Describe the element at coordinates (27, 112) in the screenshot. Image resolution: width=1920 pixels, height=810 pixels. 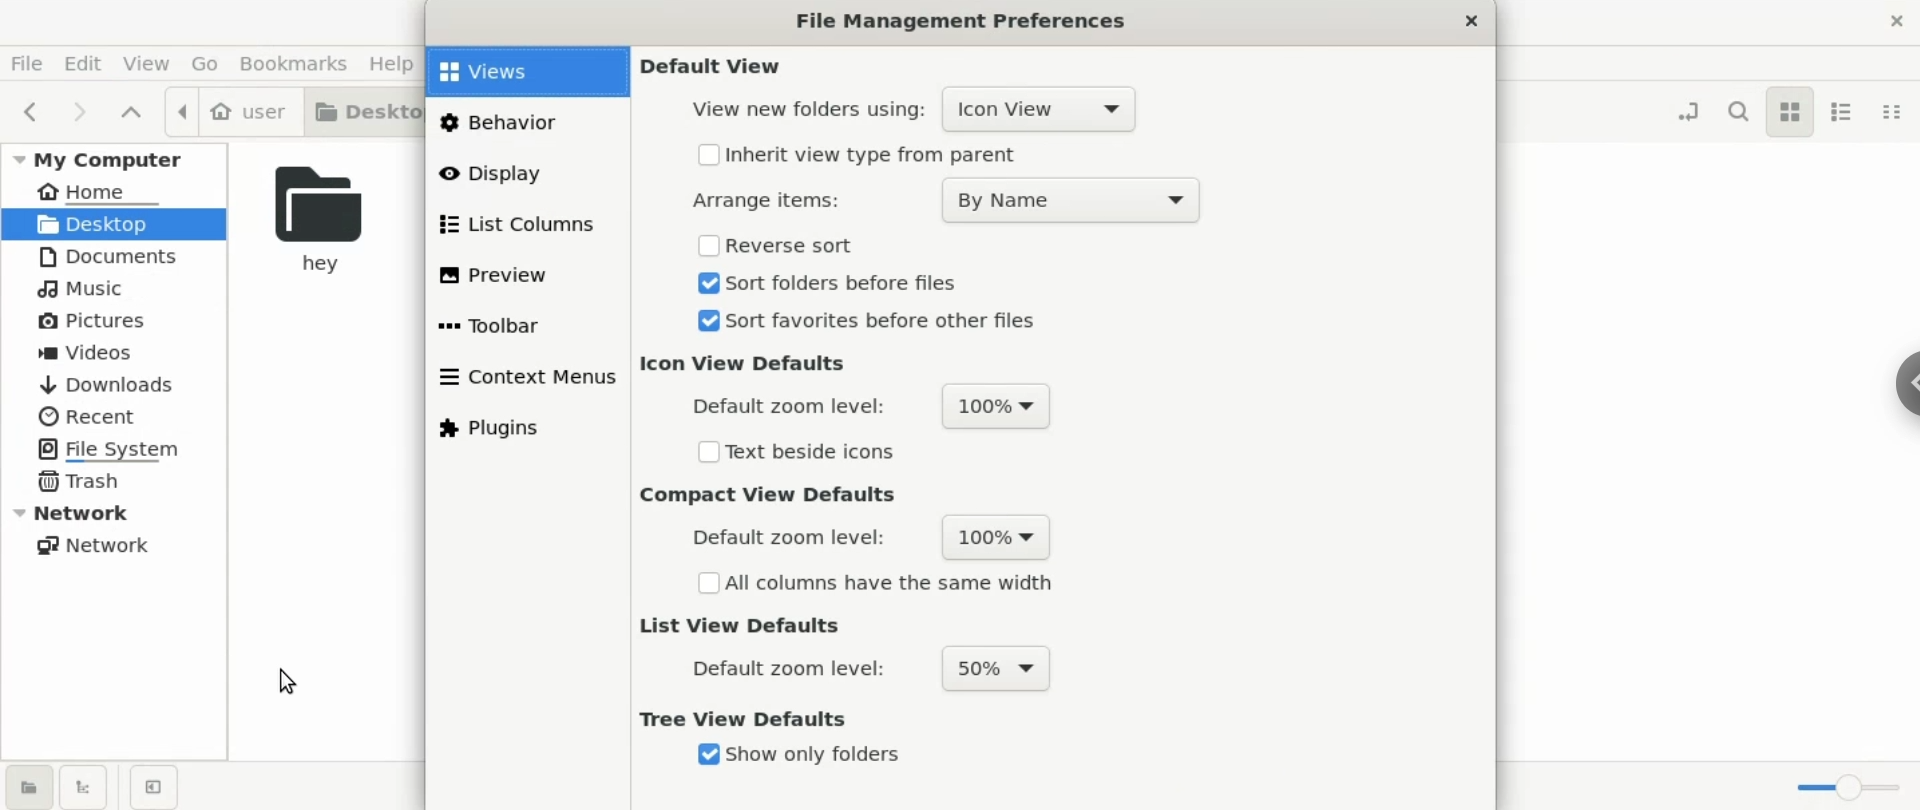
I see `previous` at that location.